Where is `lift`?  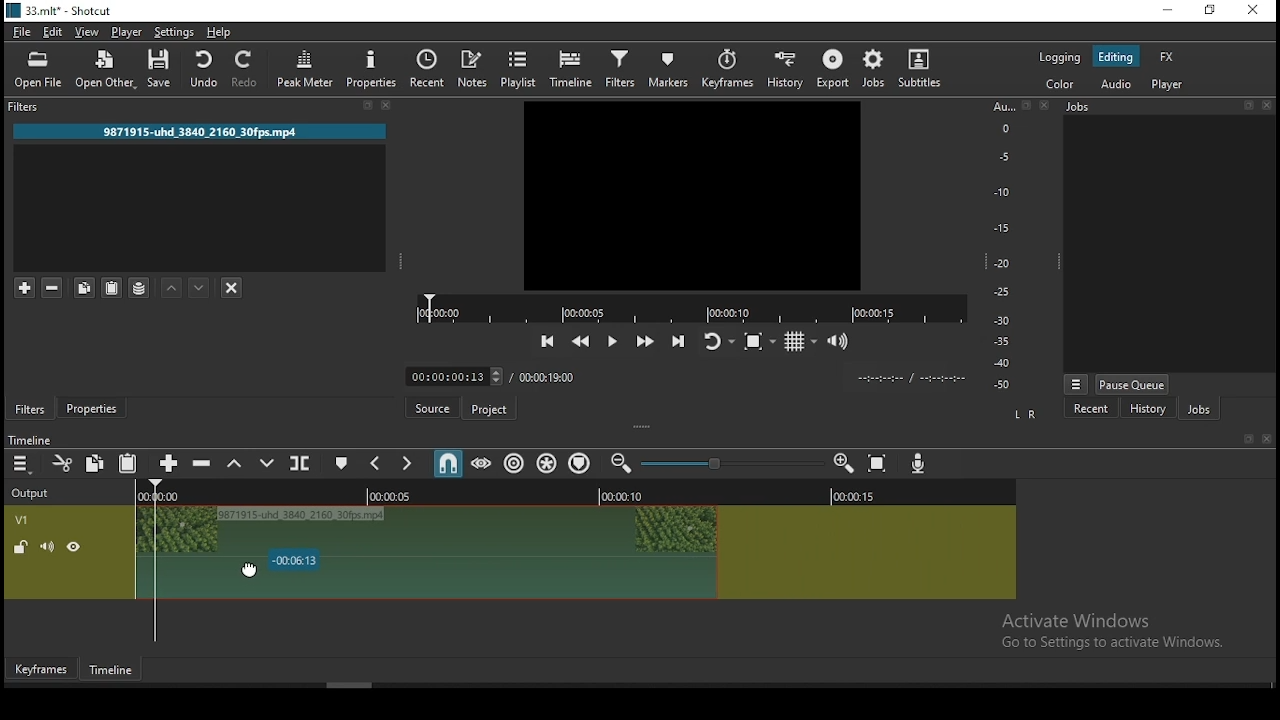 lift is located at coordinates (239, 465).